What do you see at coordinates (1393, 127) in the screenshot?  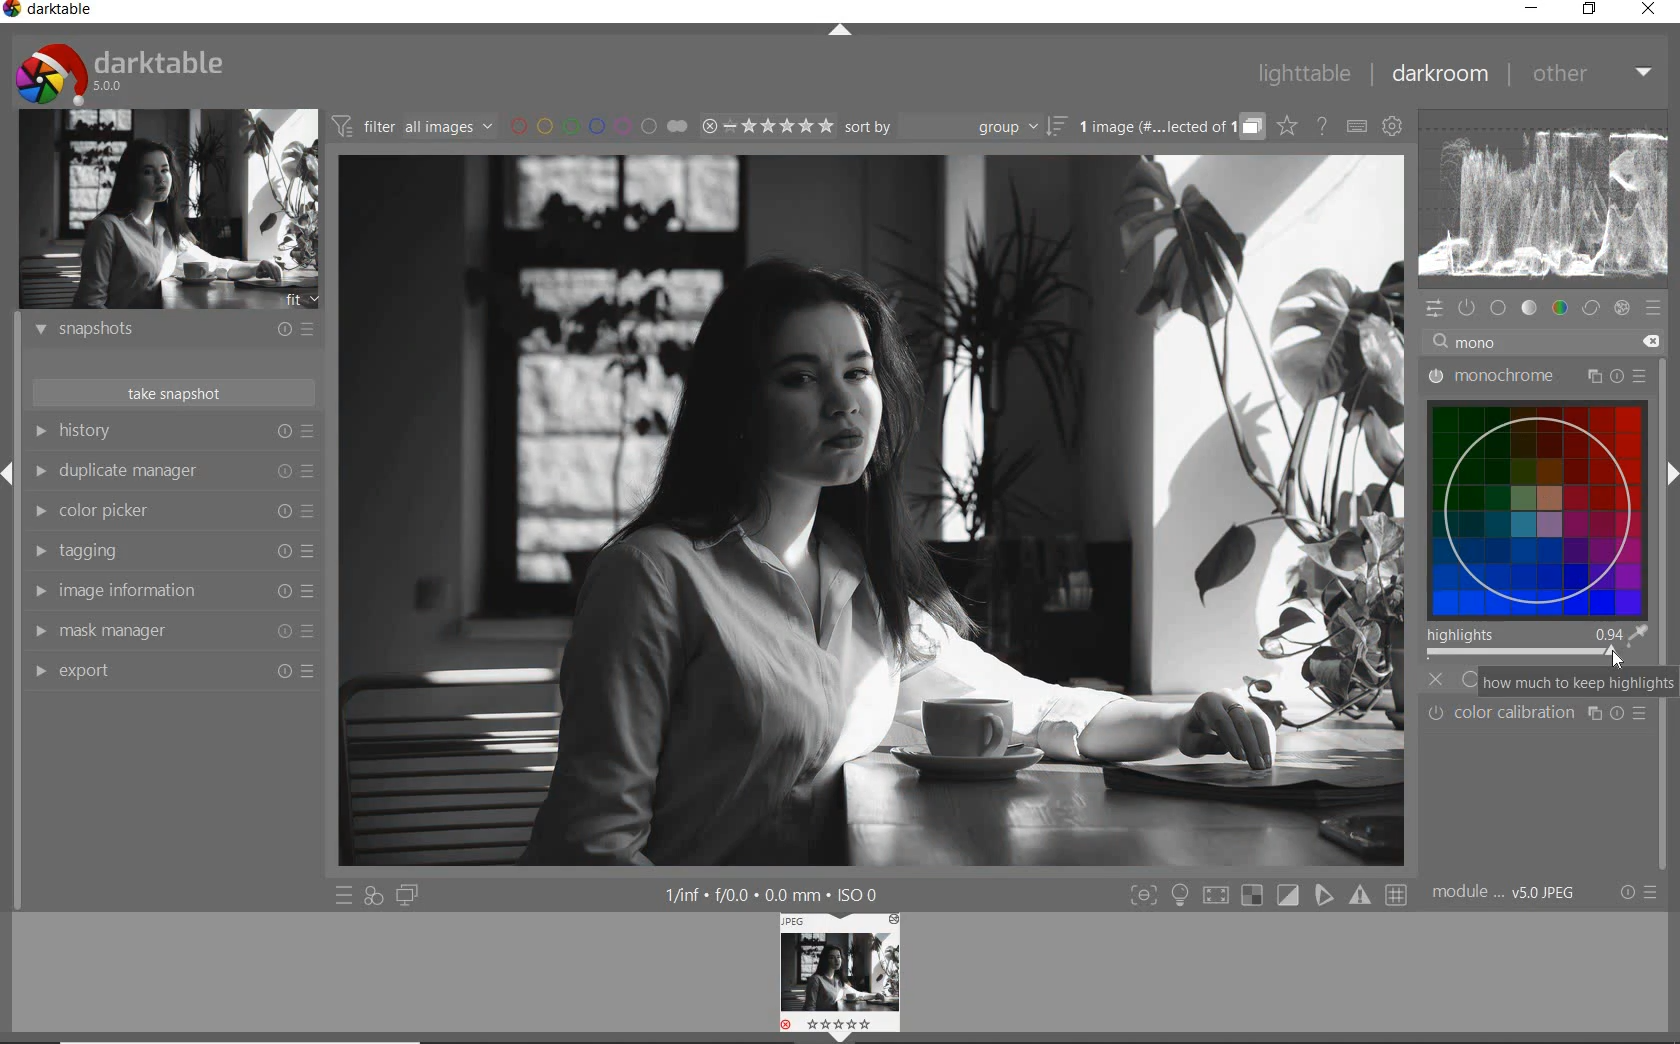 I see `show global preferences` at bounding box center [1393, 127].